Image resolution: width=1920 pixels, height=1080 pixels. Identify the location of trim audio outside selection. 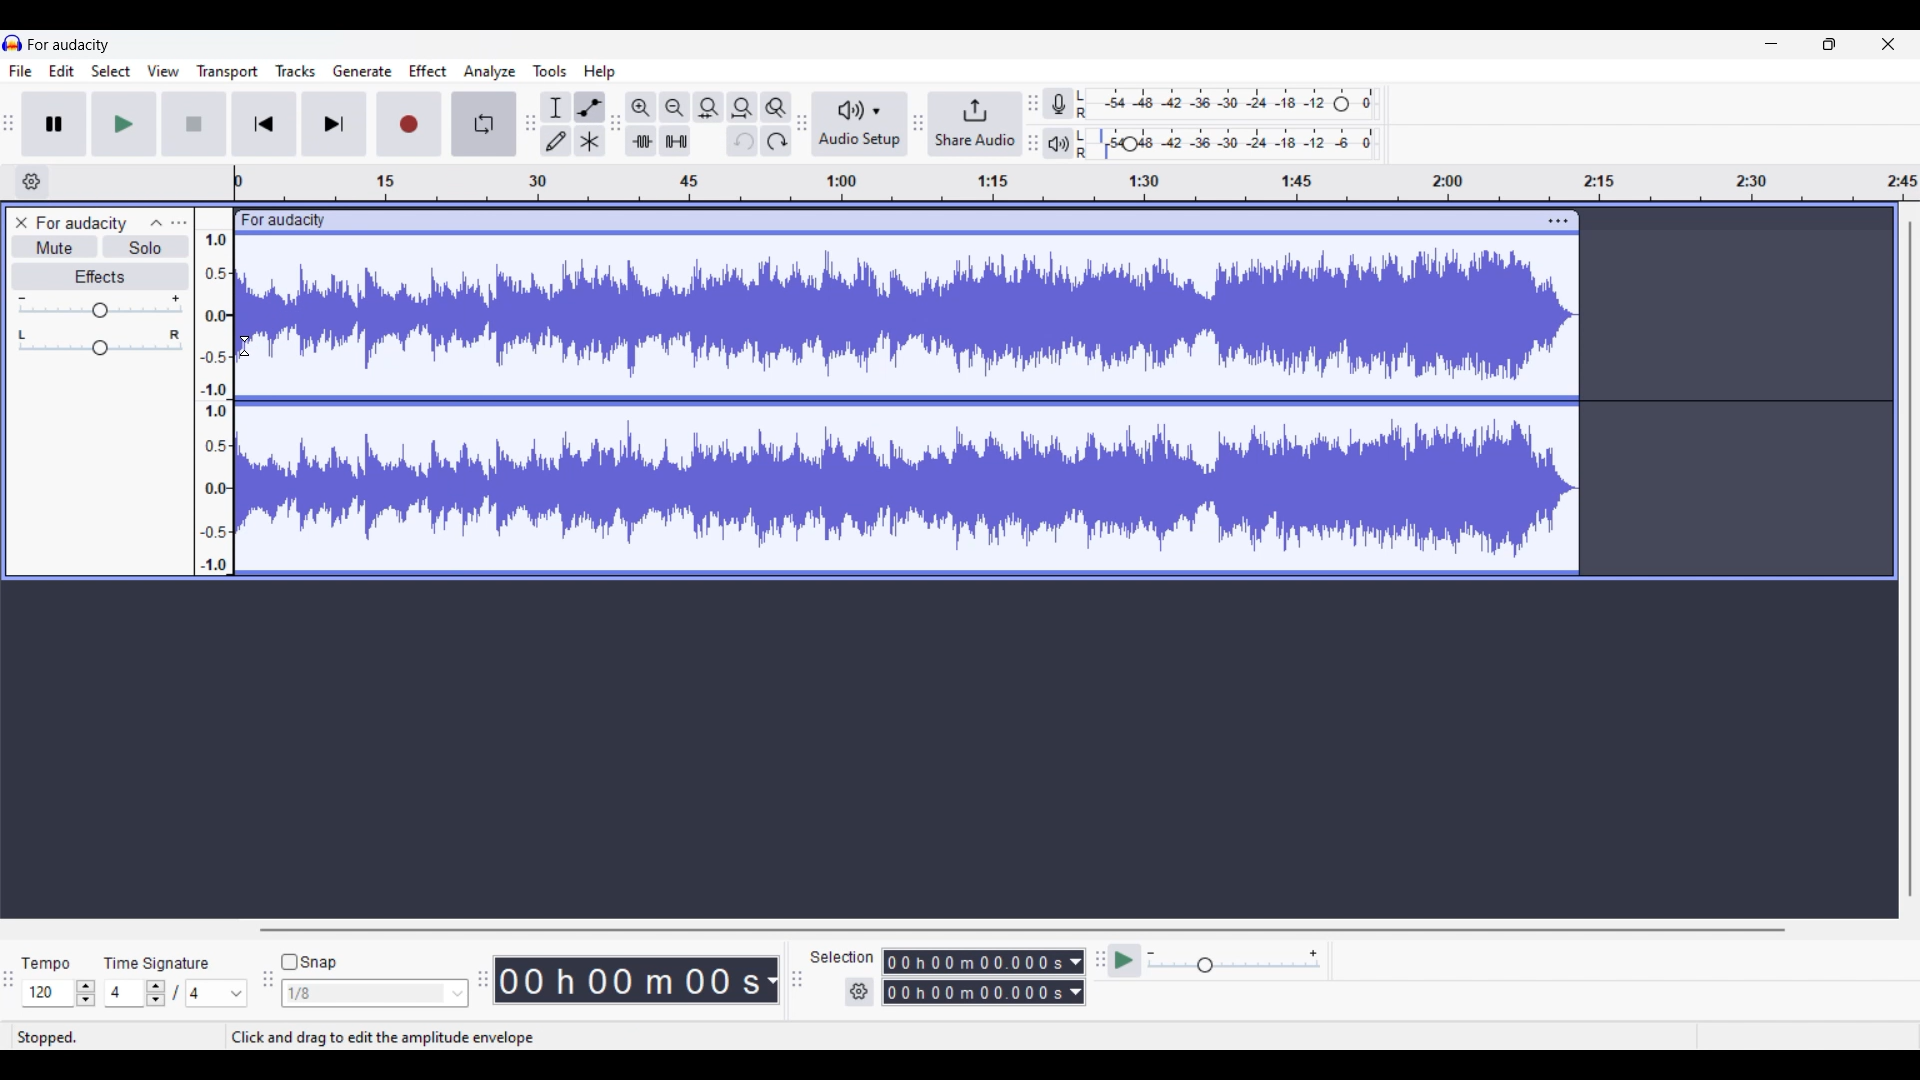
(641, 141).